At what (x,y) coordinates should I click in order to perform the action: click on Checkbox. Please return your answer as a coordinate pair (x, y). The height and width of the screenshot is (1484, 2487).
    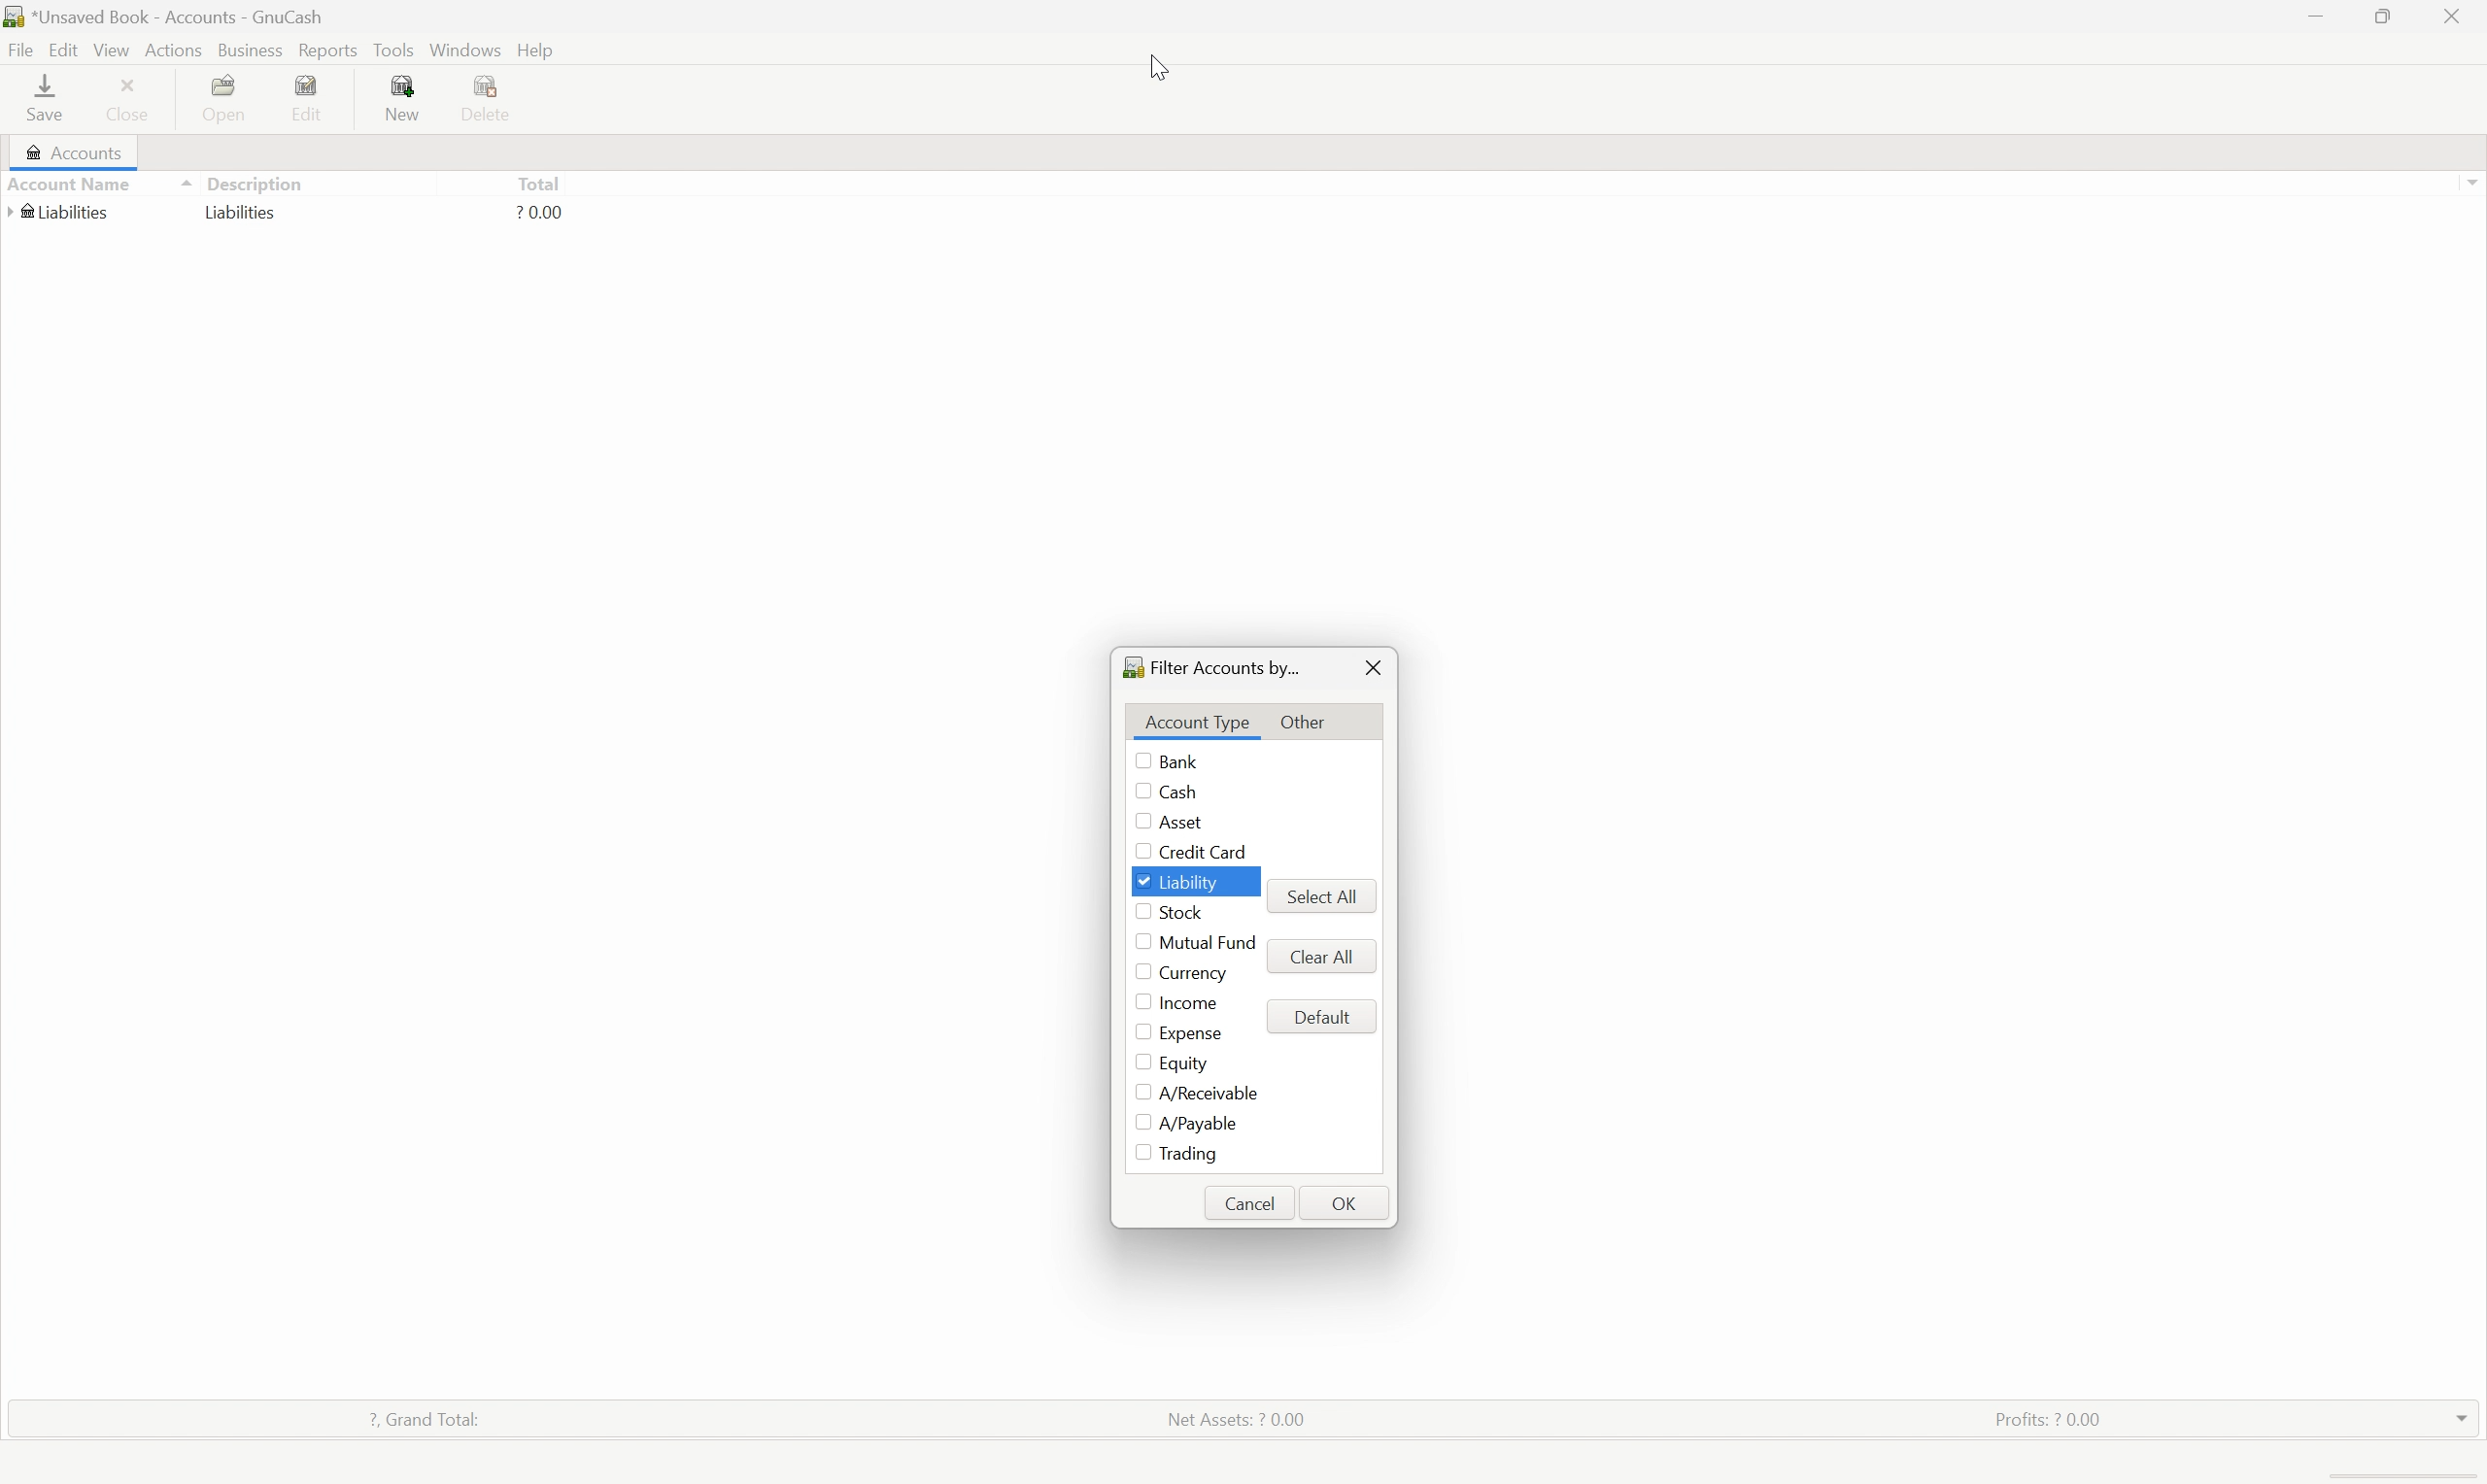
    Looking at the image, I should click on (1141, 824).